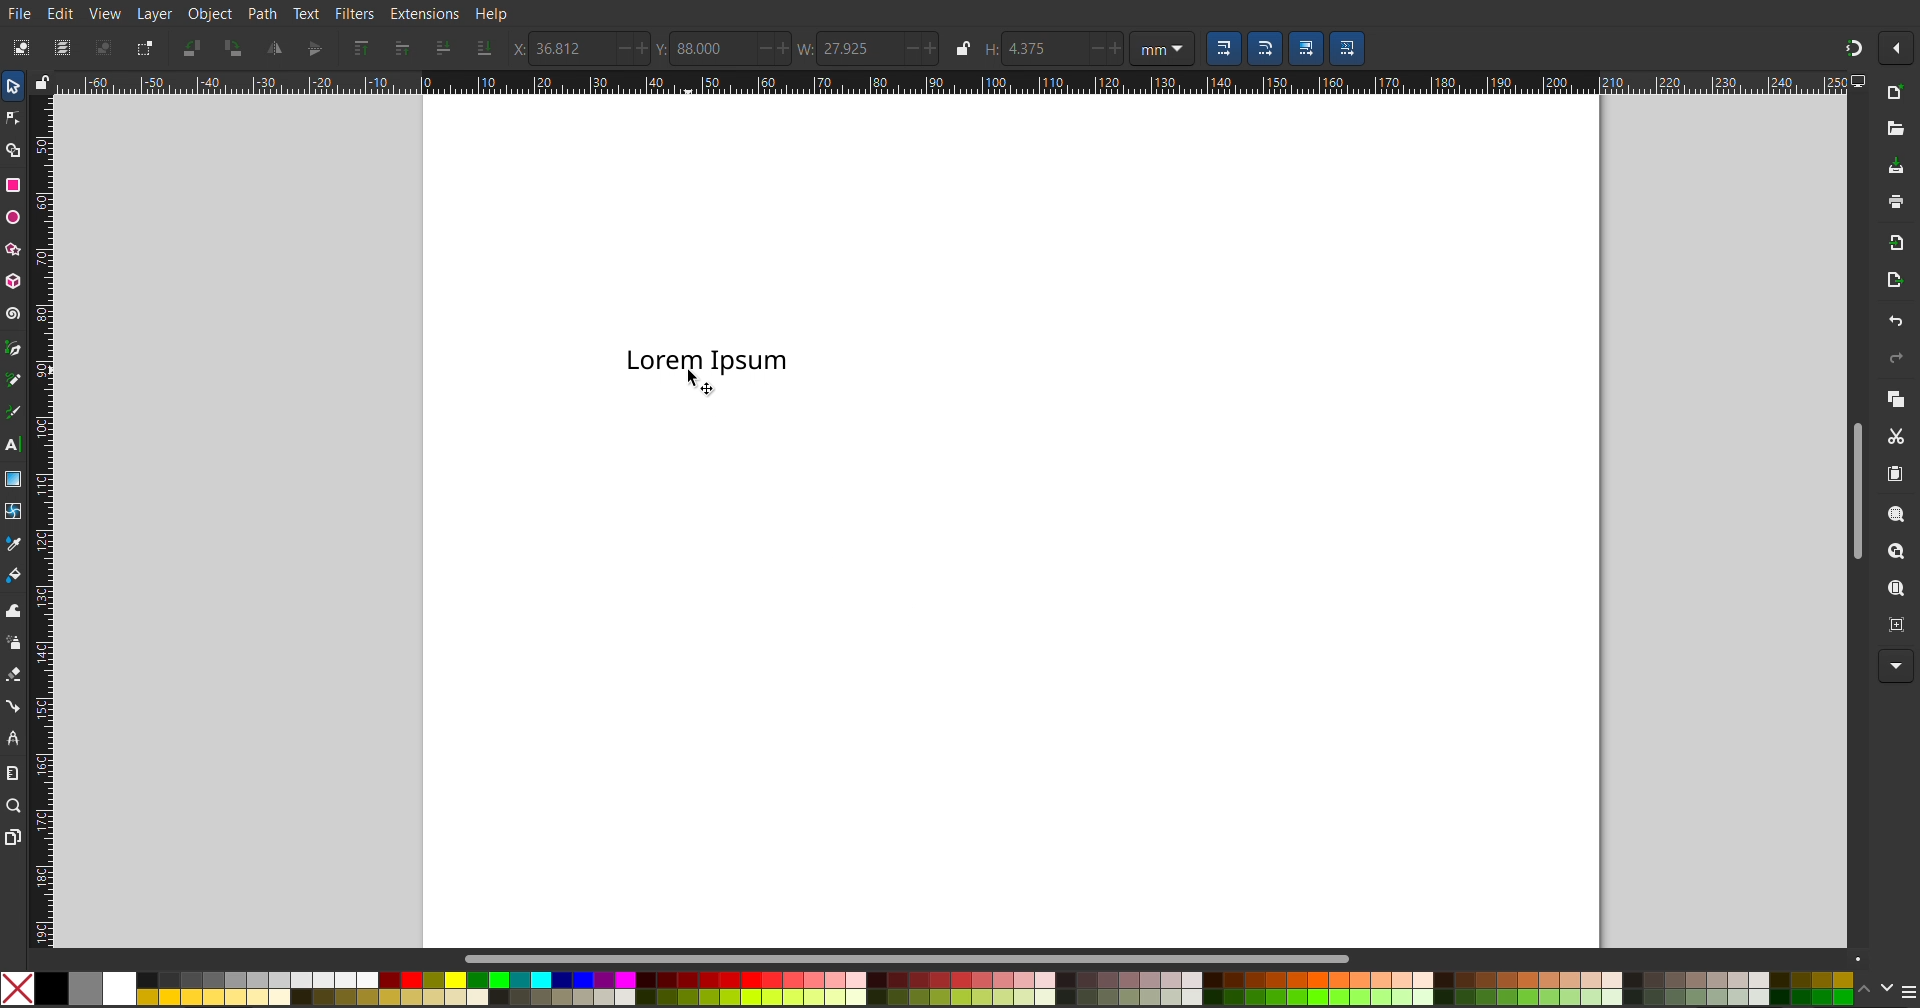 The height and width of the screenshot is (1008, 1920). Describe the element at coordinates (13, 89) in the screenshot. I see `Select` at that location.